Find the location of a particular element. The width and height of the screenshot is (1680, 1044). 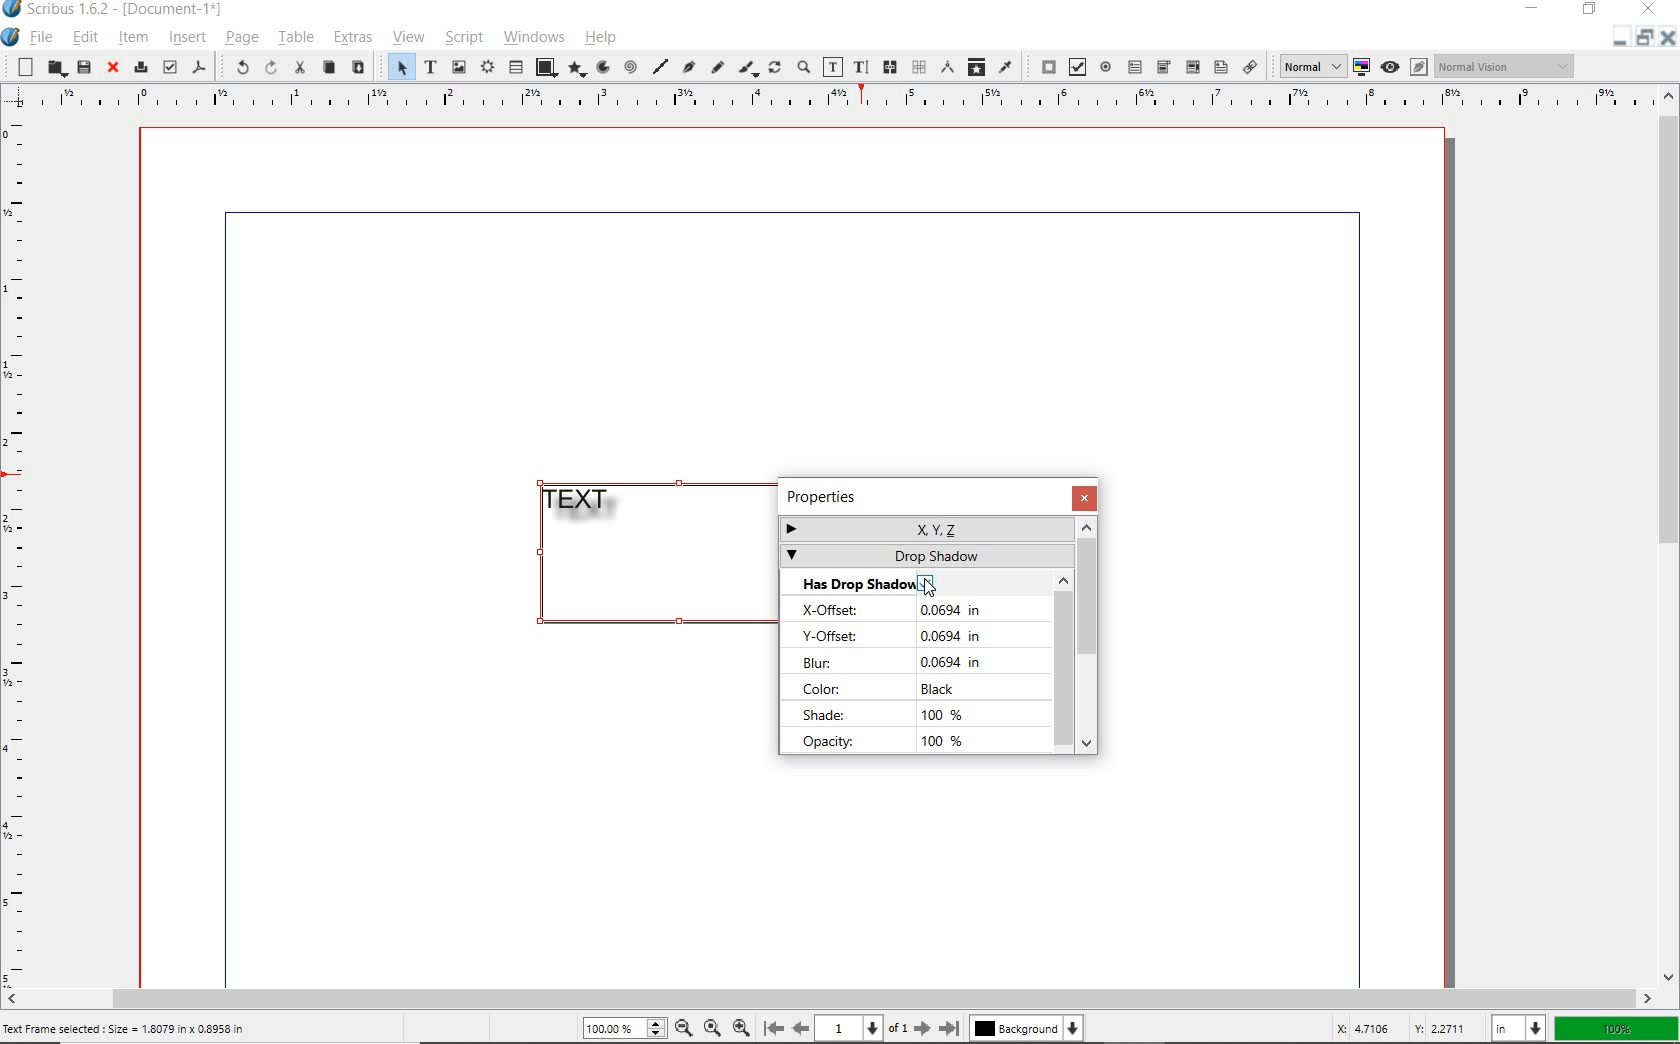

system icon is located at coordinates (9, 37).